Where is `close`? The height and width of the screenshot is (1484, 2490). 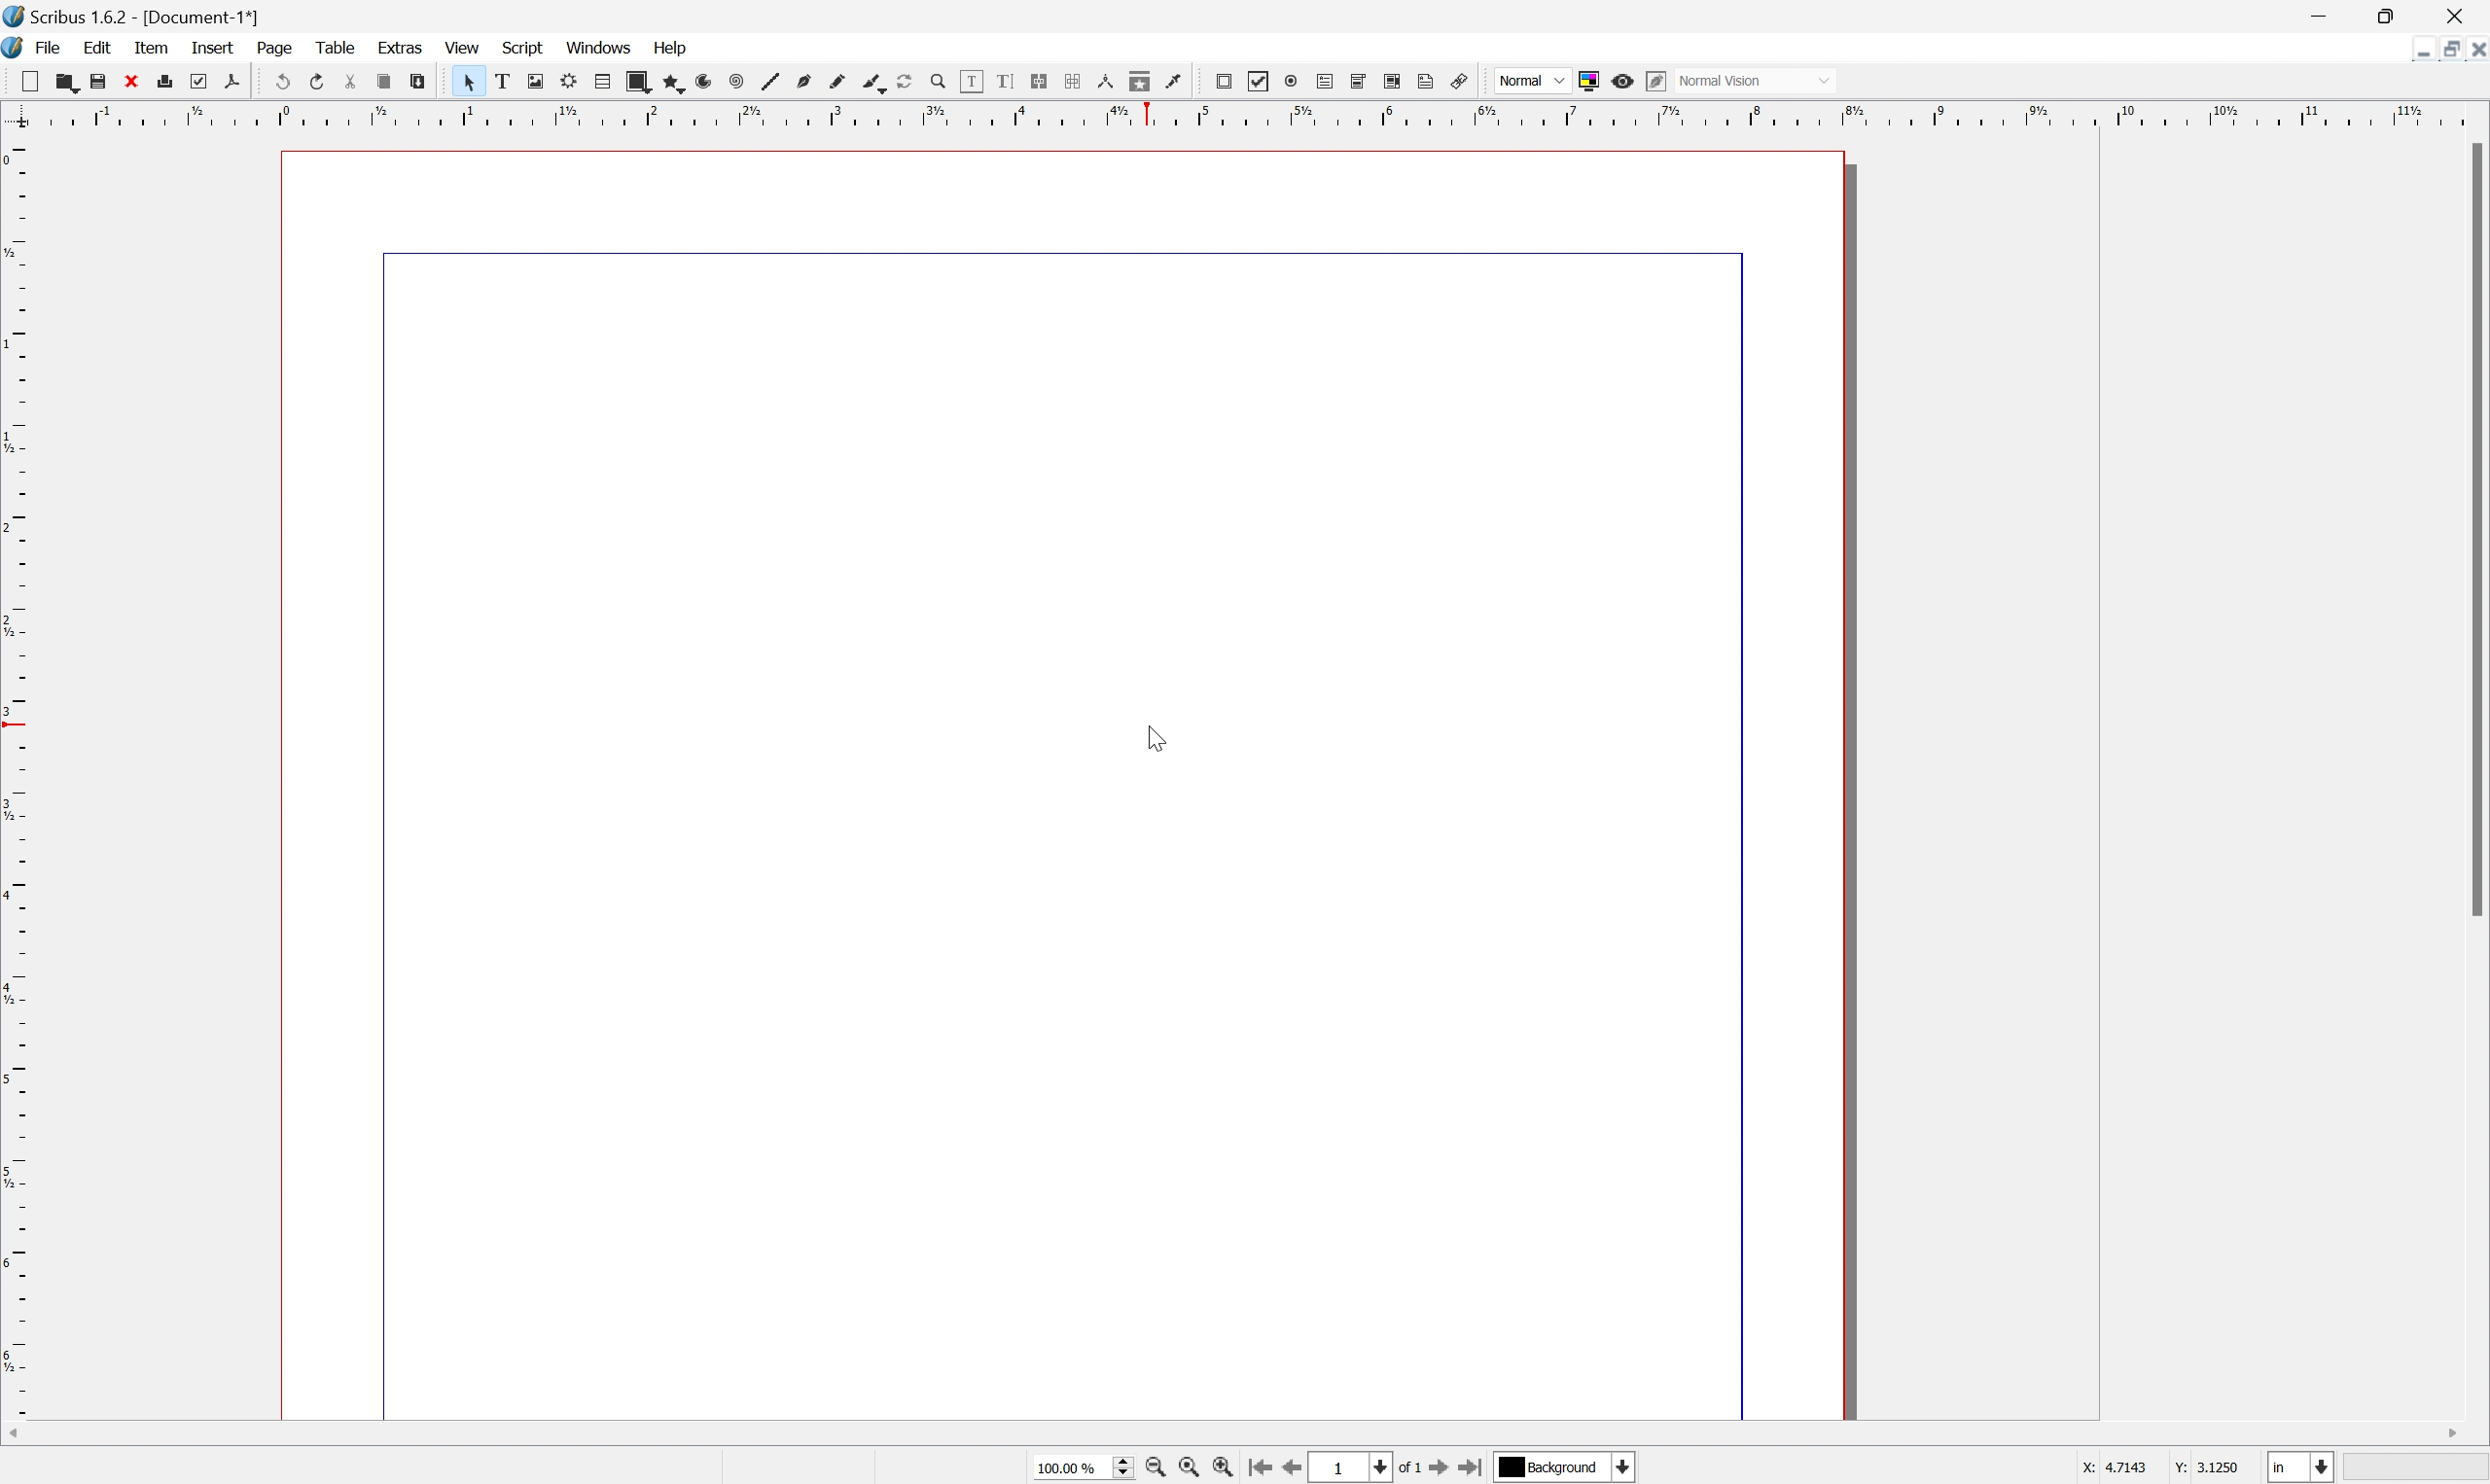
close is located at coordinates (129, 80).